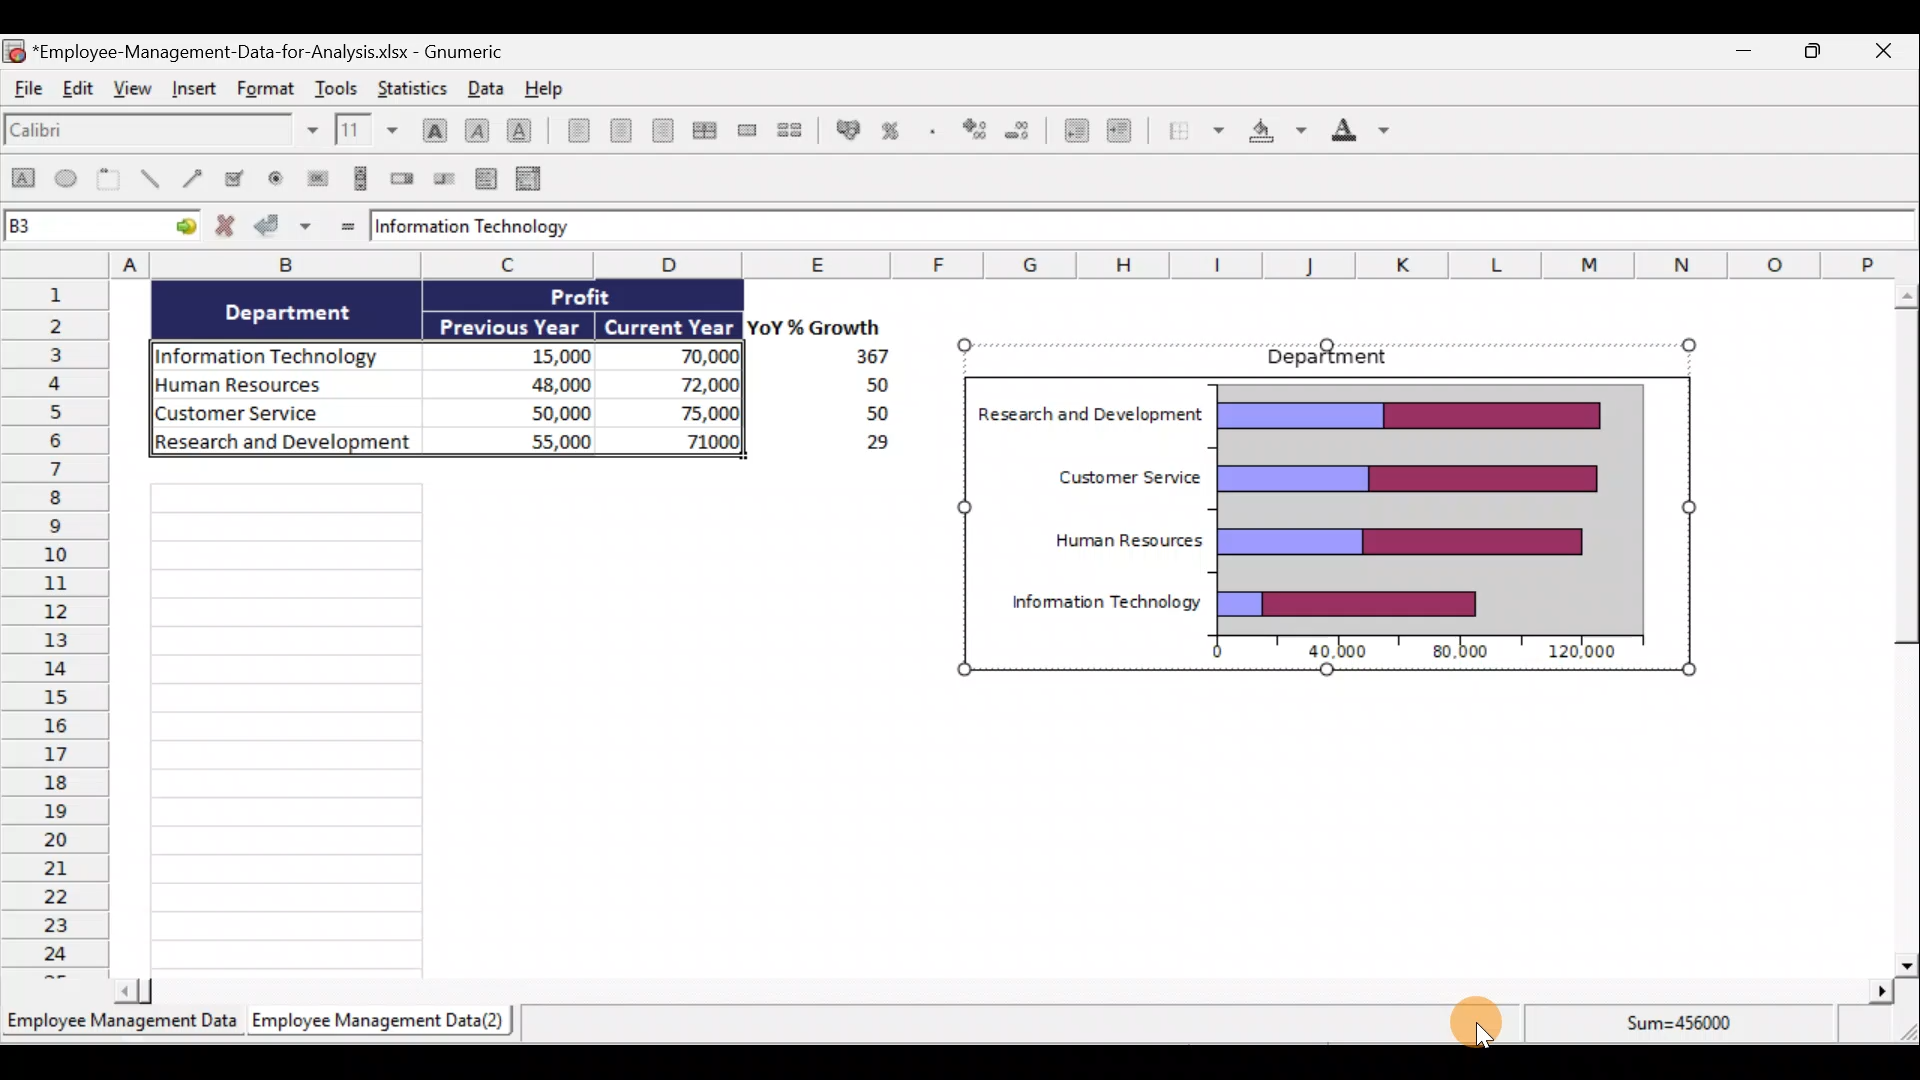  I want to click on Go to, so click(182, 229).